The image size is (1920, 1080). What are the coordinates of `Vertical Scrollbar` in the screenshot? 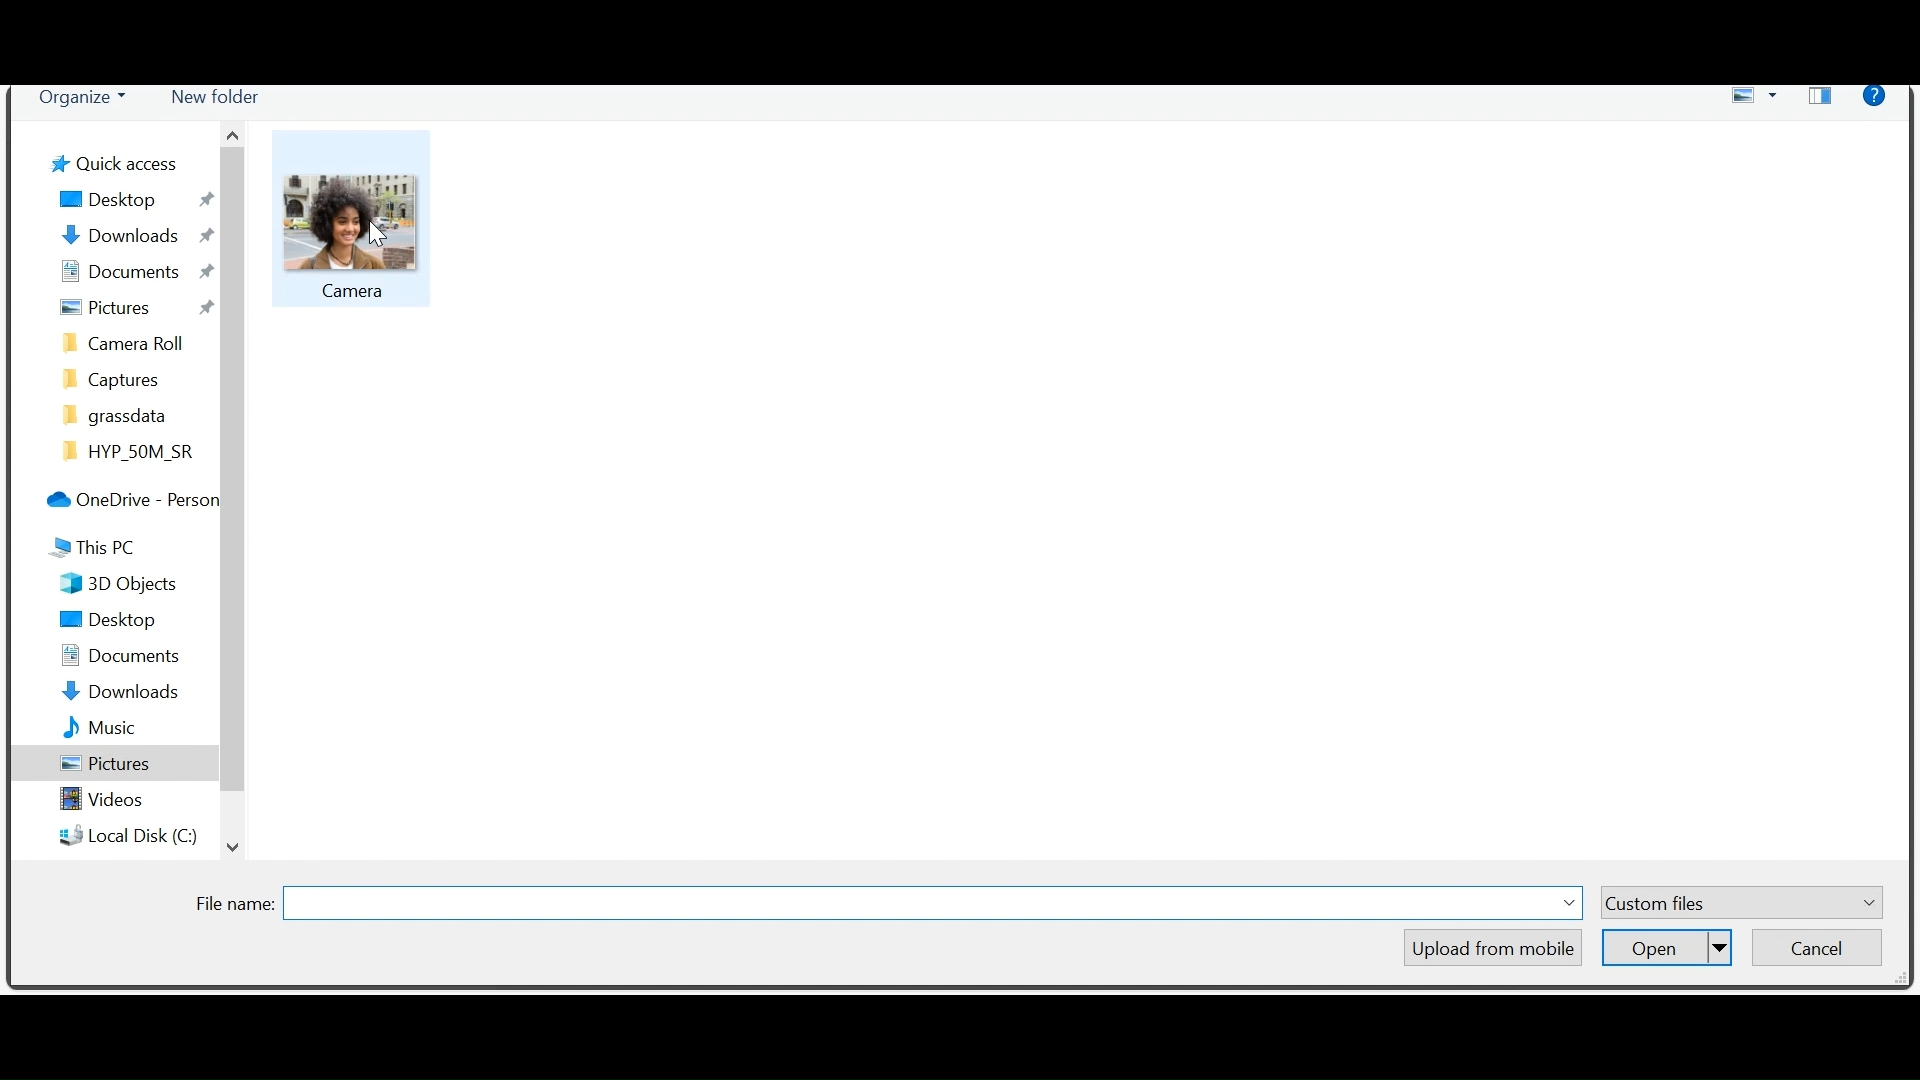 It's located at (232, 470).